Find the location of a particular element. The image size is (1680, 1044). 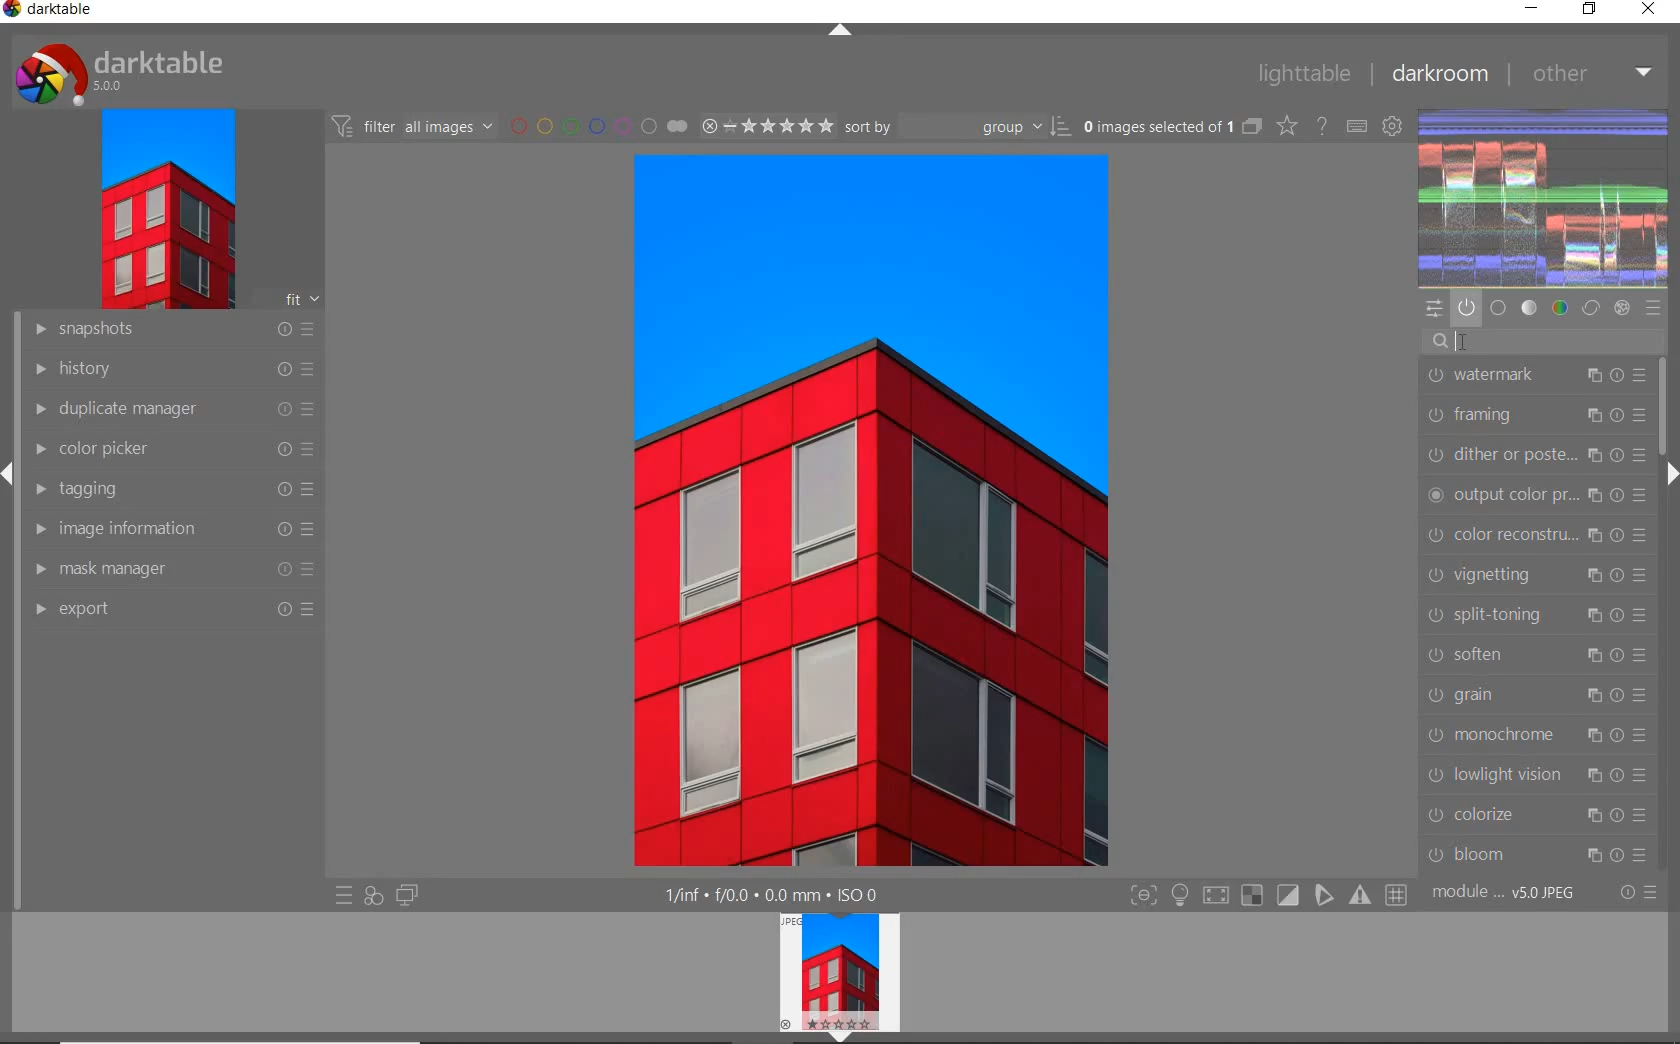

quick access panel is located at coordinates (1435, 309).